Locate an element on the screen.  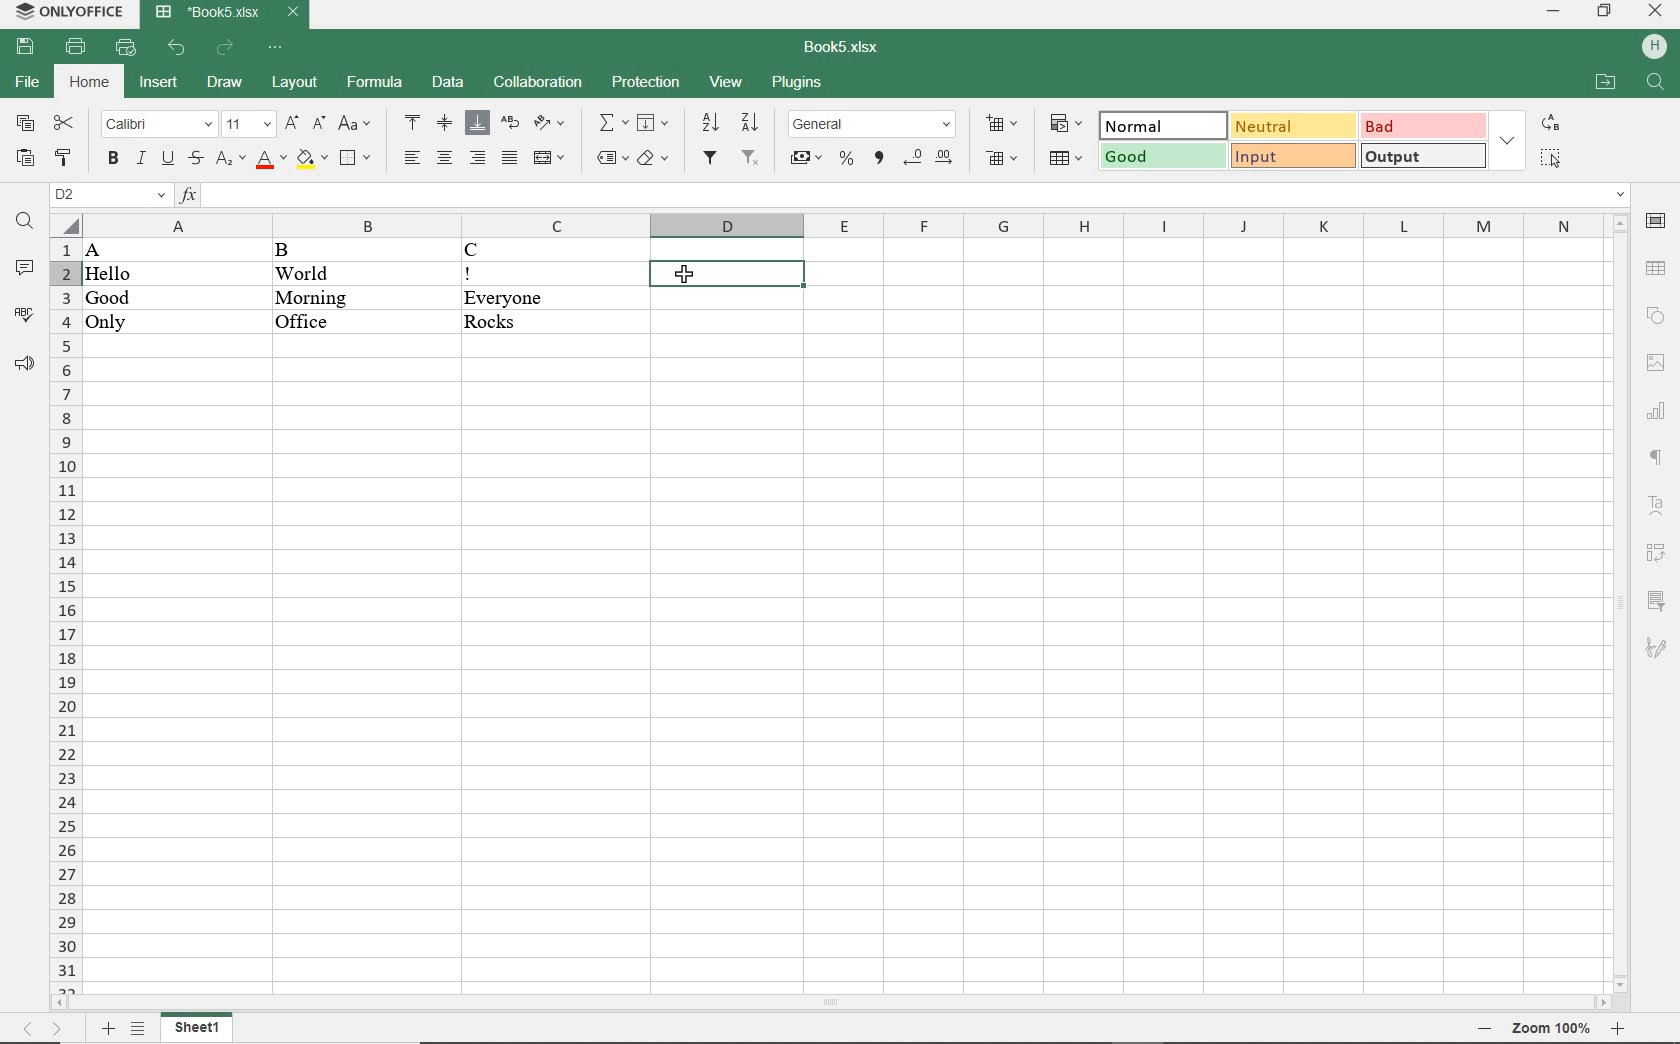
SELECTED CELL is located at coordinates (734, 274).